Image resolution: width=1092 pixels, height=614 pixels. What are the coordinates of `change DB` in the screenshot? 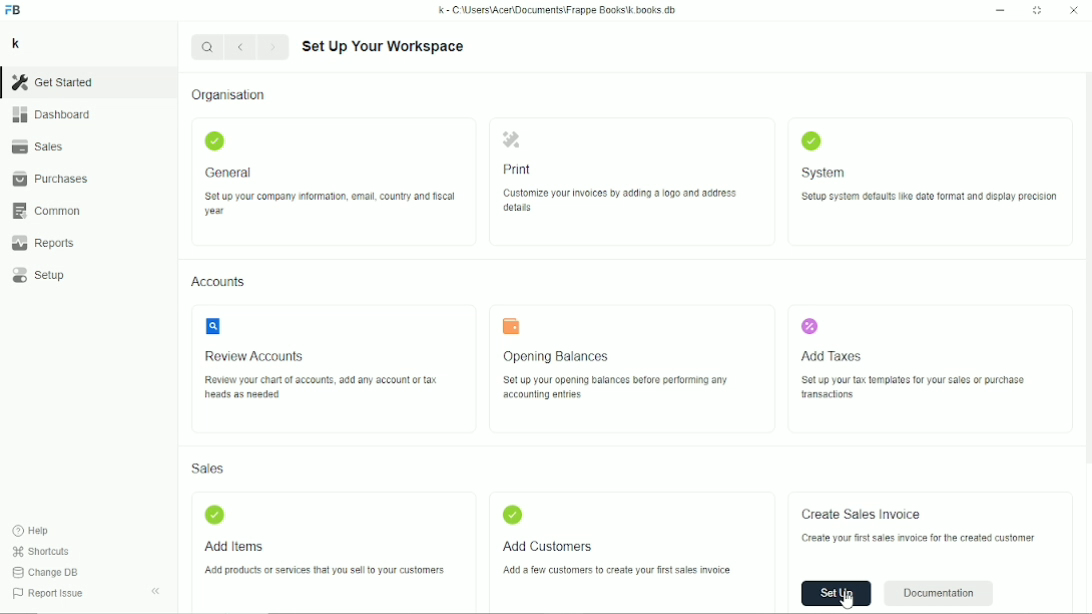 It's located at (48, 572).